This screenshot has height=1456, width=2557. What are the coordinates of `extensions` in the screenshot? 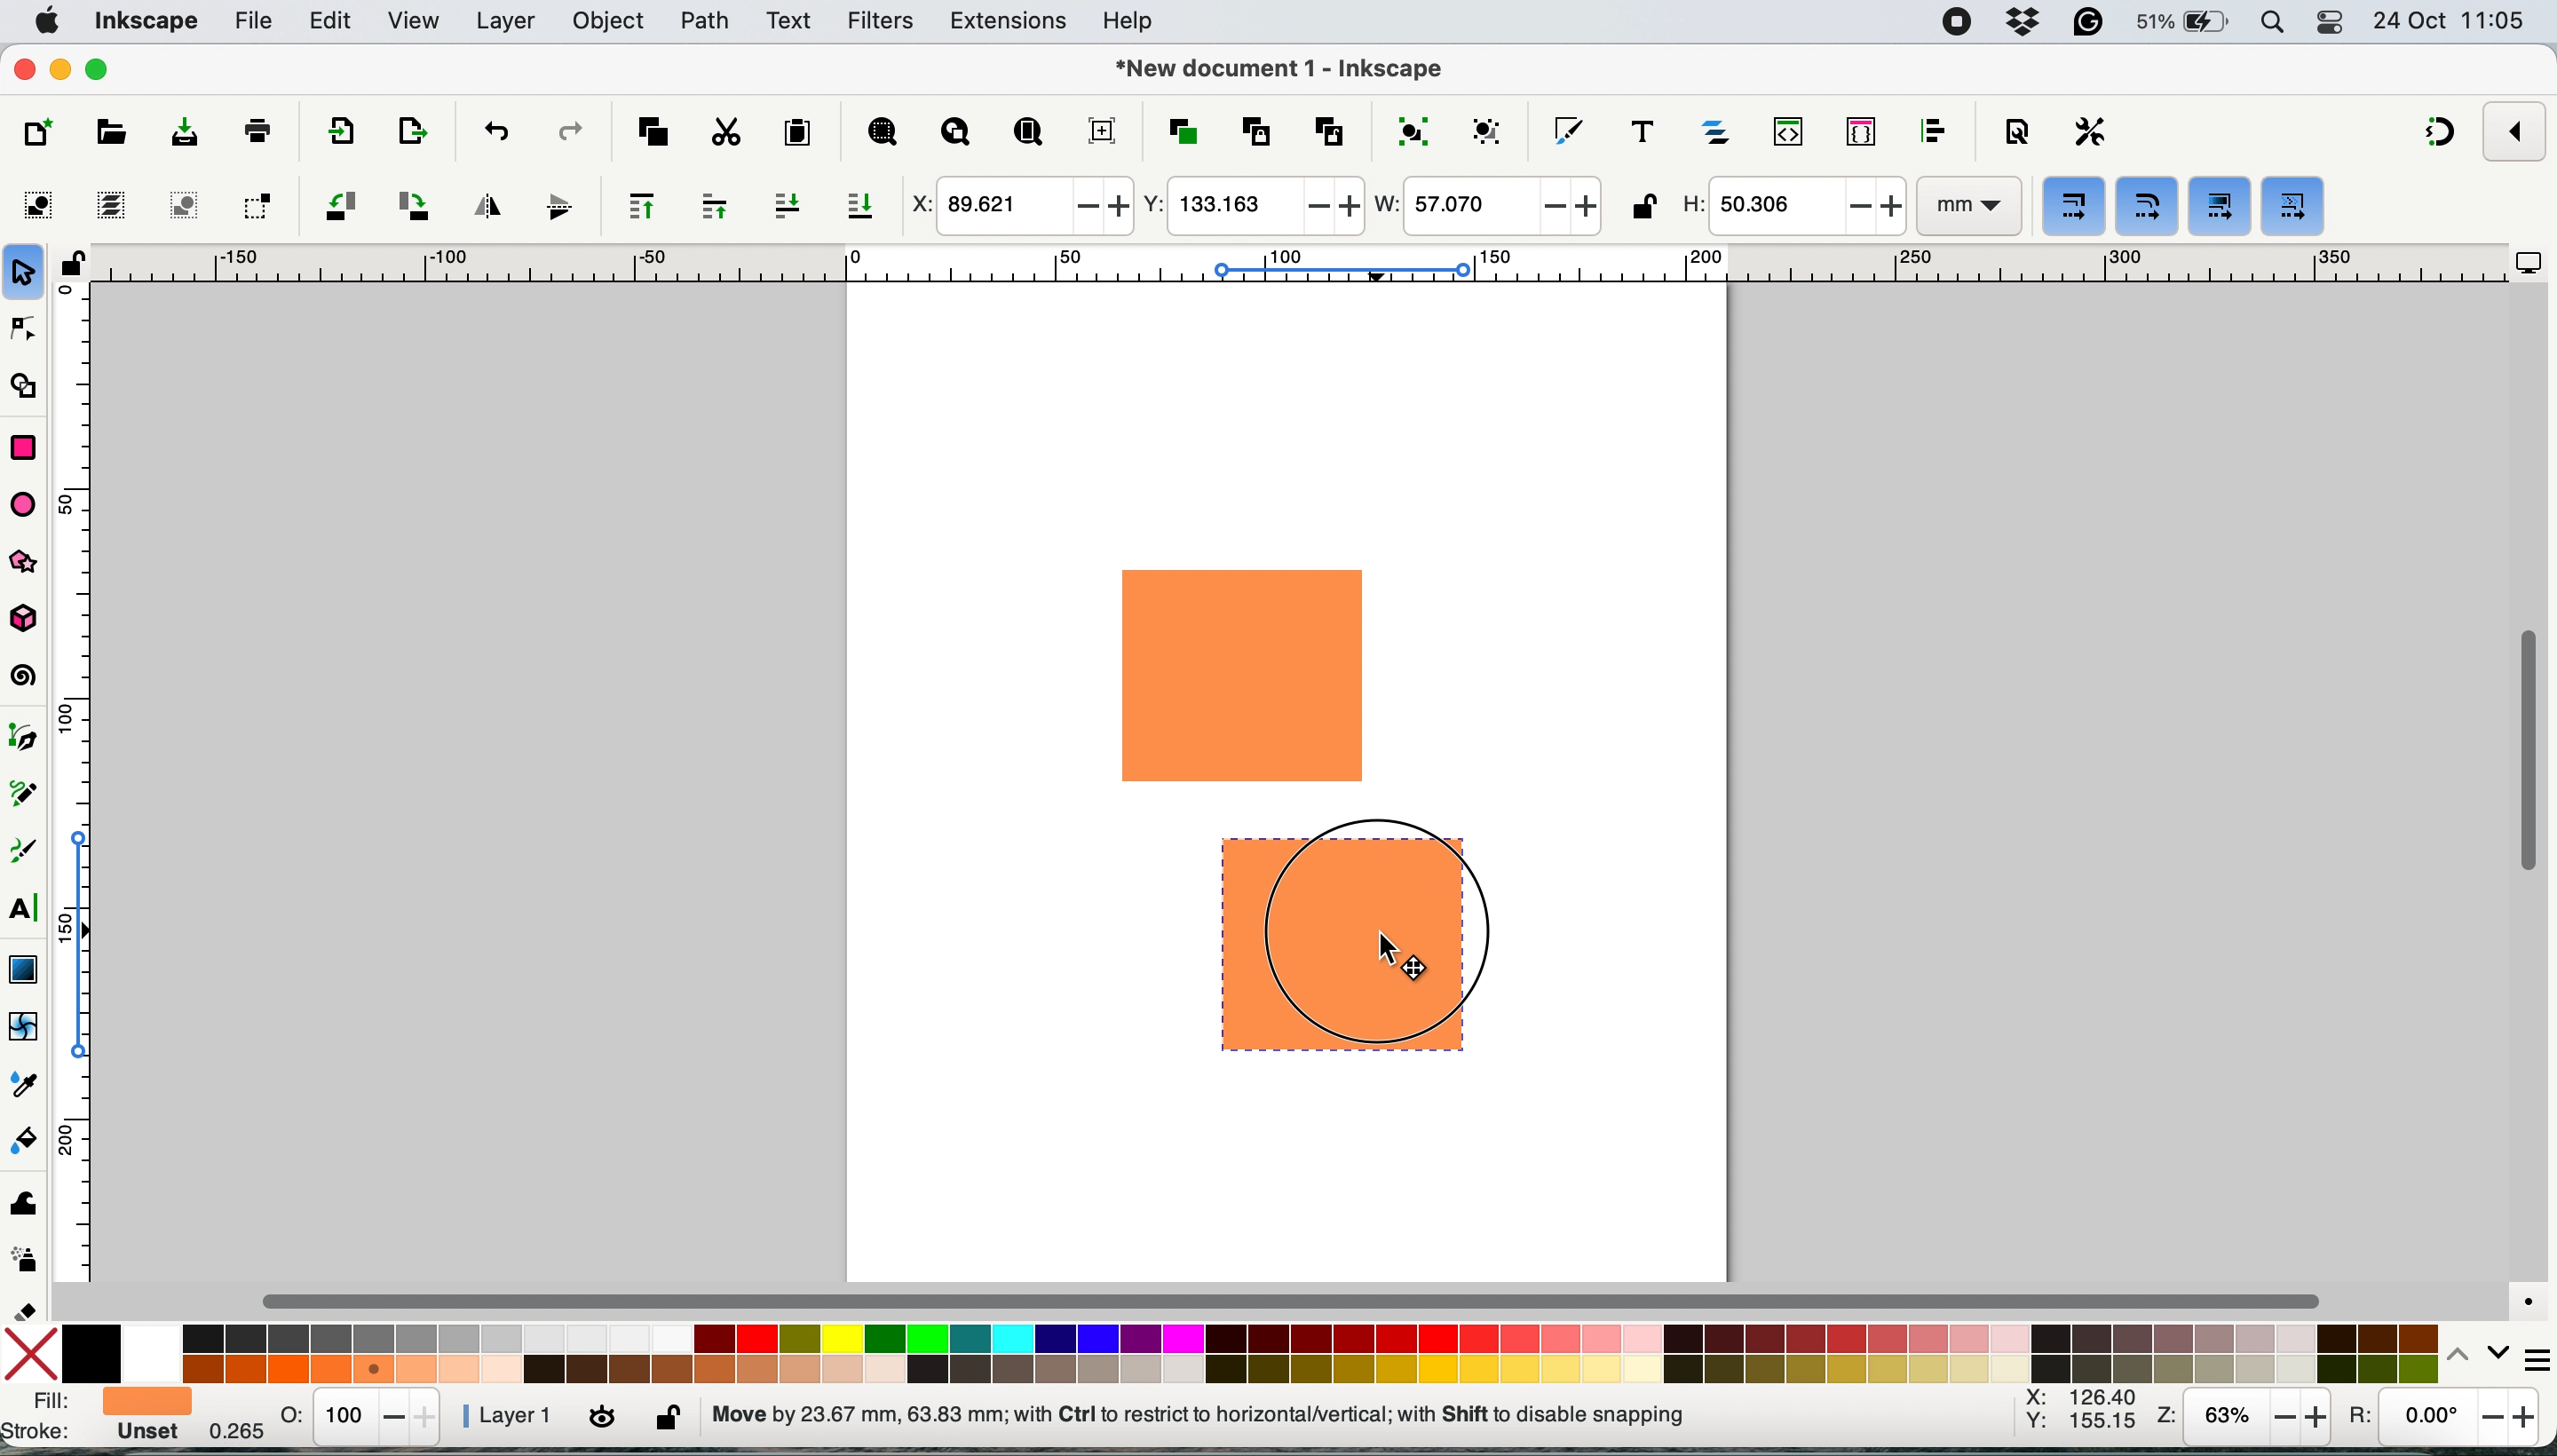 It's located at (1011, 22).